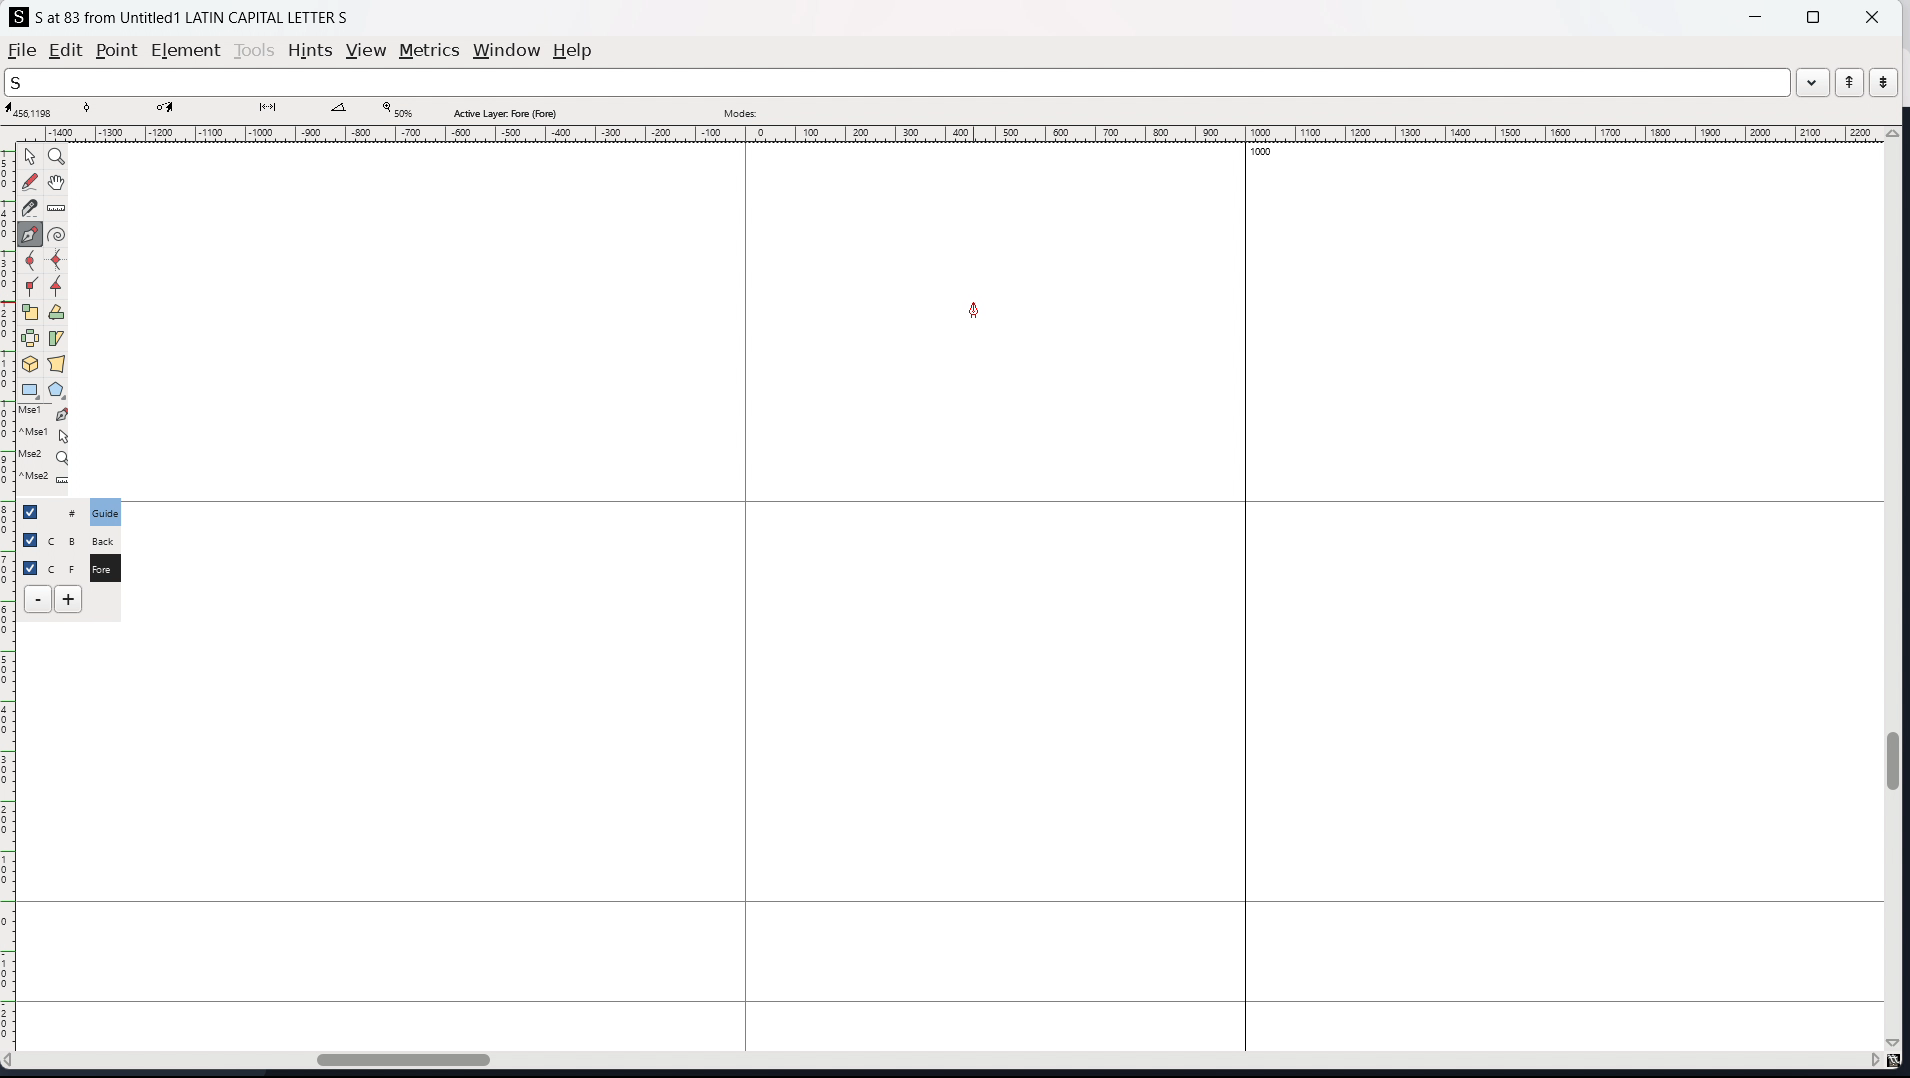 The height and width of the screenshot is (1078, 1910). What do you see at coordinates (196, 16) in the screenshot?
I see `S at 83 from Untitled 1 LATIN CAPITAL LETTER S` at bounding box center [196, 16].